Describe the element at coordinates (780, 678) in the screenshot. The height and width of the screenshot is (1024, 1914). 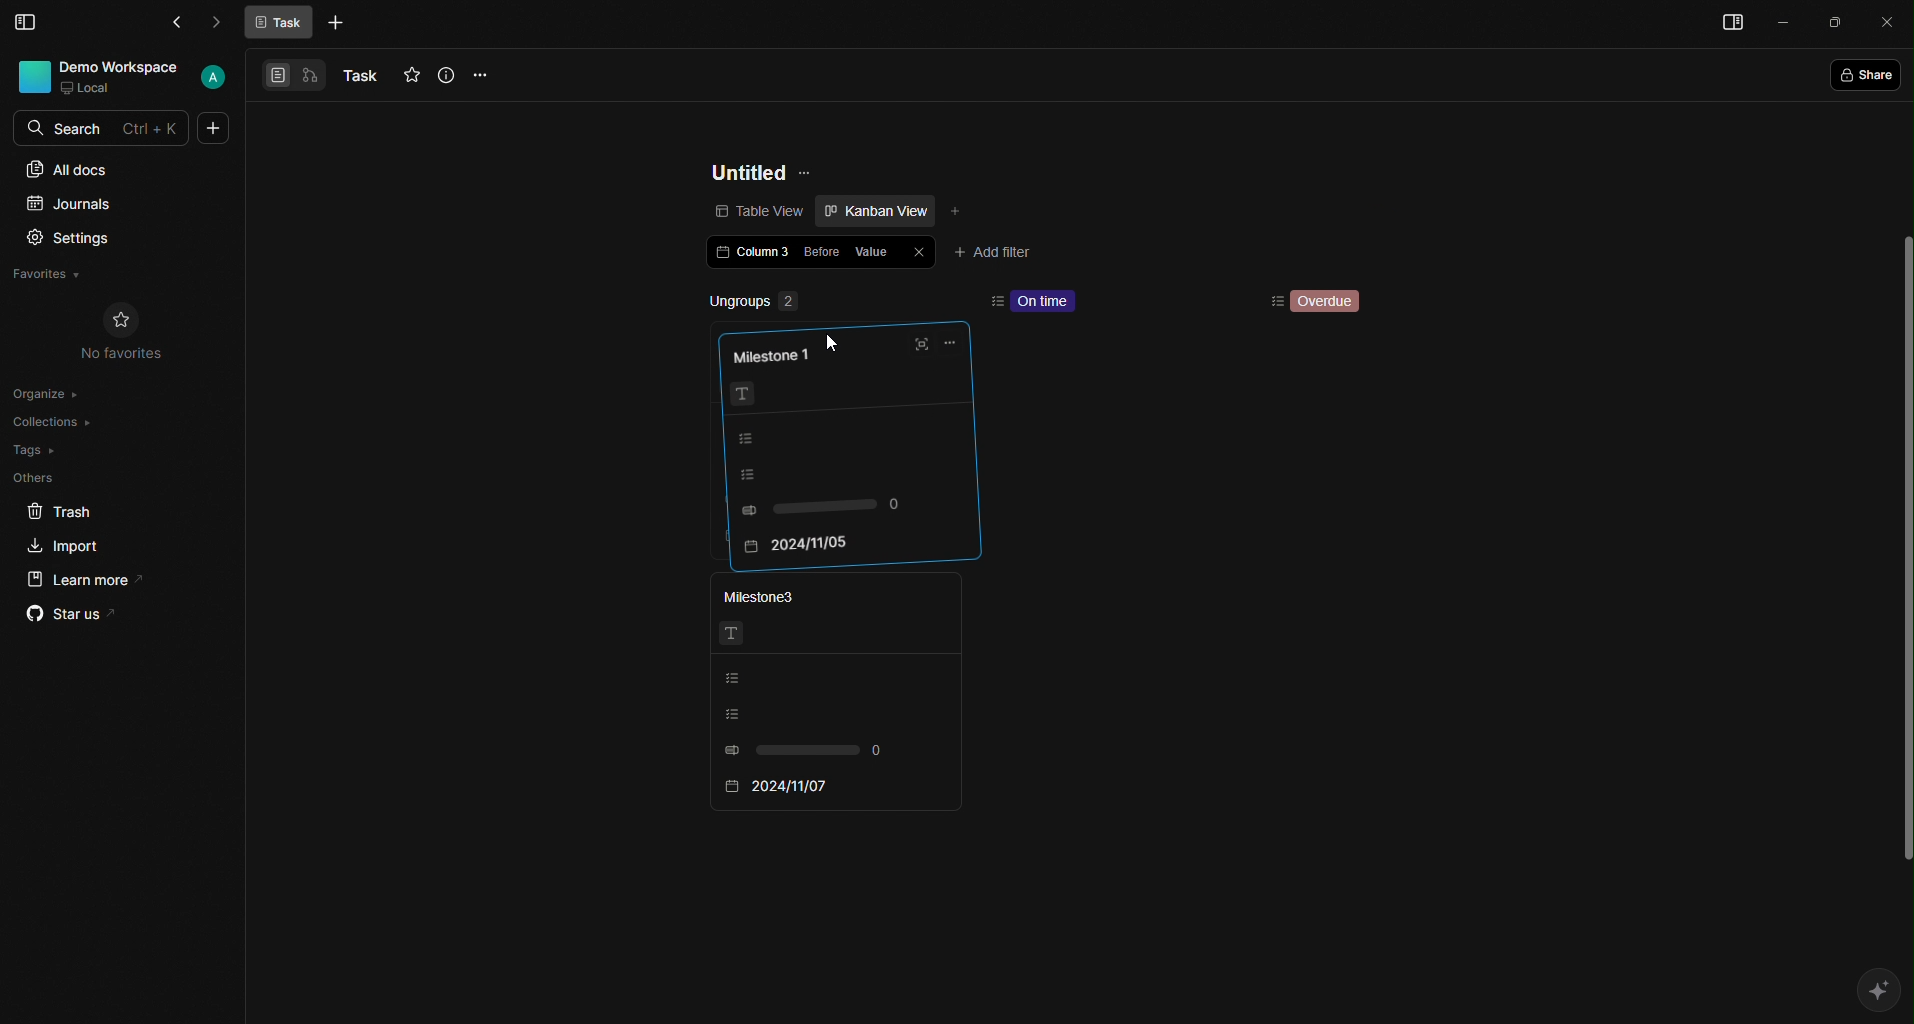
I see `Listing` at that location.